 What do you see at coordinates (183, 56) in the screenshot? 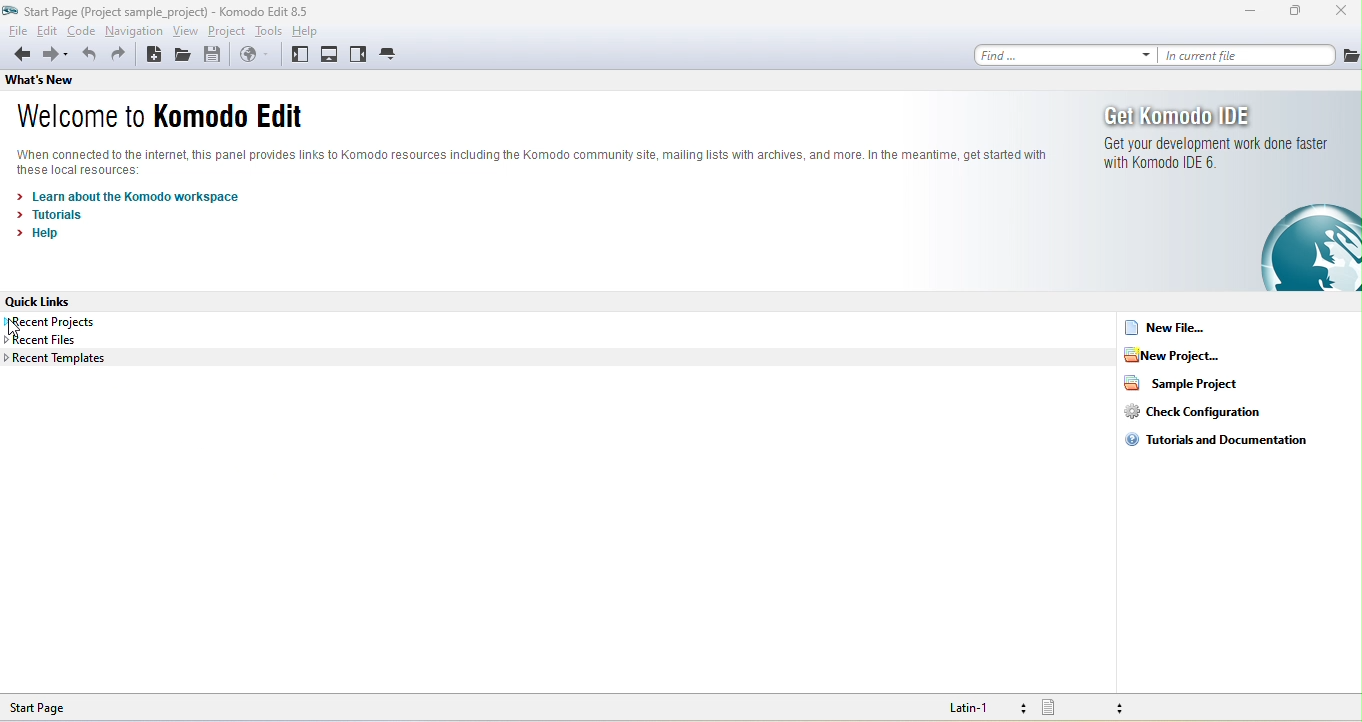
I see `open` at bounding box center [183, 56].